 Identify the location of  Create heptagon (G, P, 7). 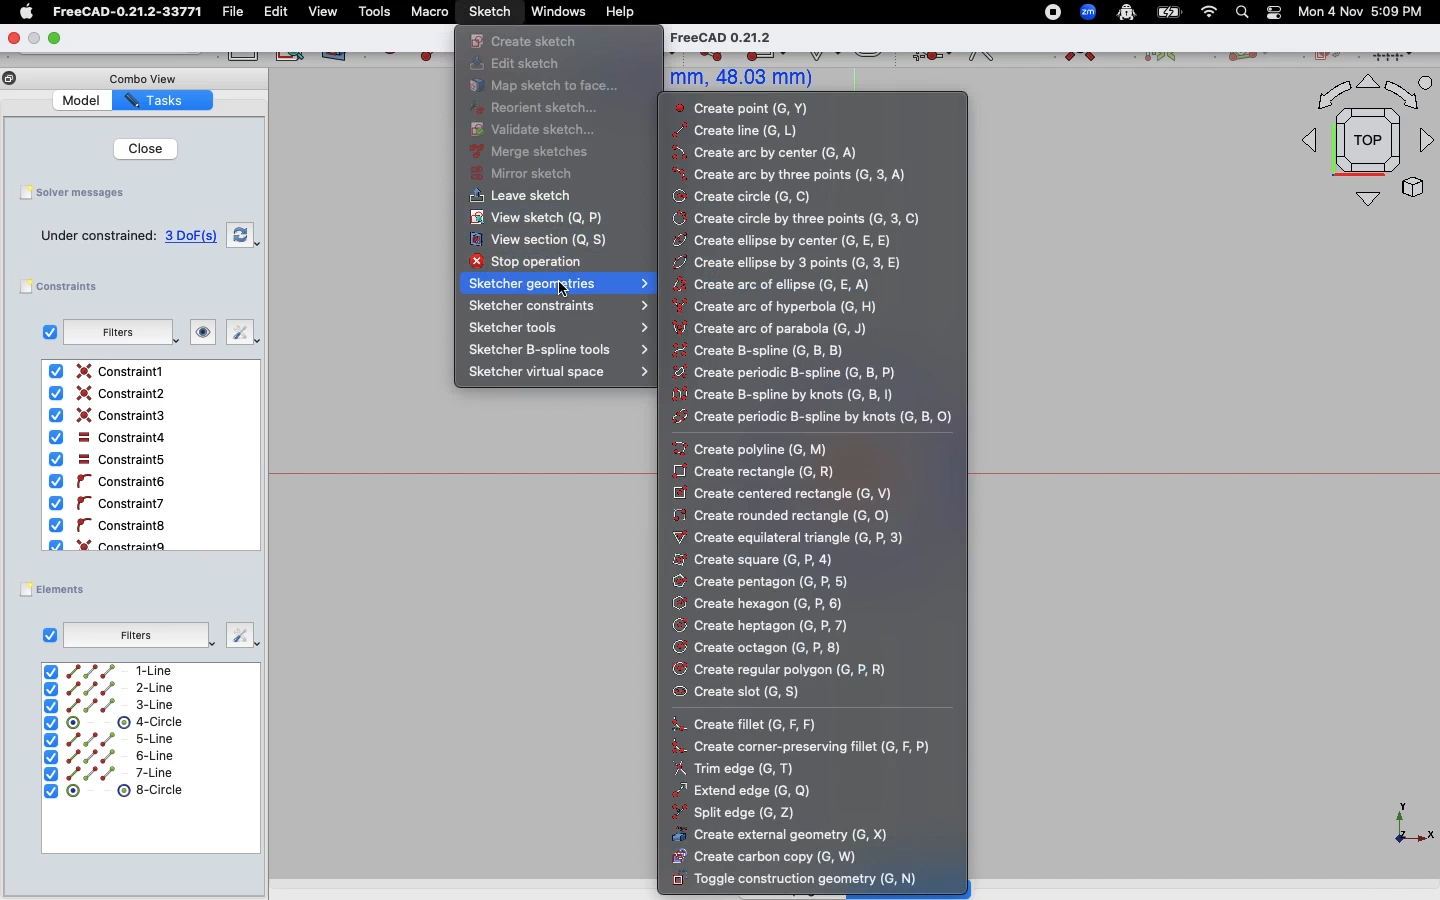
(762, 626).